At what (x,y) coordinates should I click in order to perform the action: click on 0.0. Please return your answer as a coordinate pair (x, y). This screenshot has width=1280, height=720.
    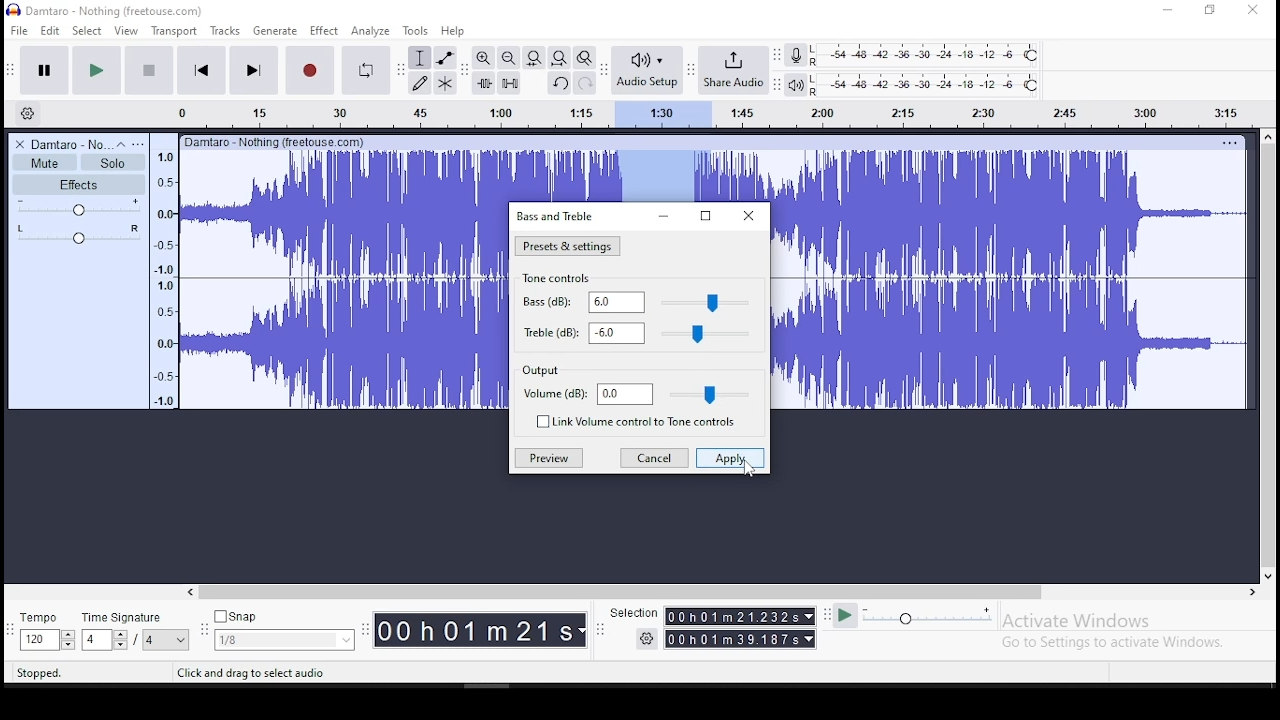
    Looking at the image, I should click on (616, 302).